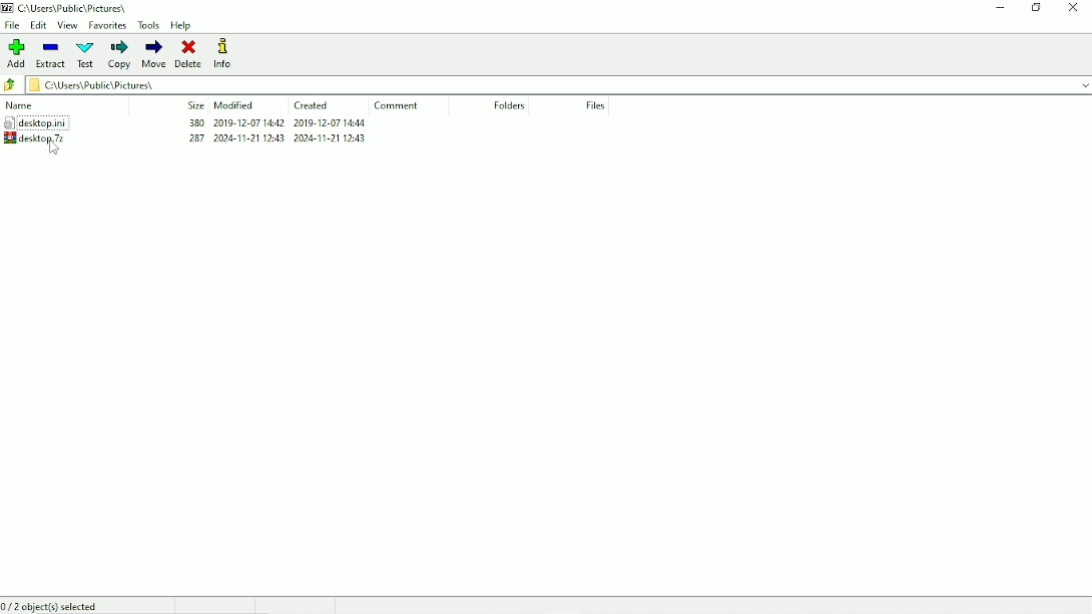  What do you see at coordinates (109, 26) in the screenshot?
I see `Favorites` at bounding box center [109, 26].